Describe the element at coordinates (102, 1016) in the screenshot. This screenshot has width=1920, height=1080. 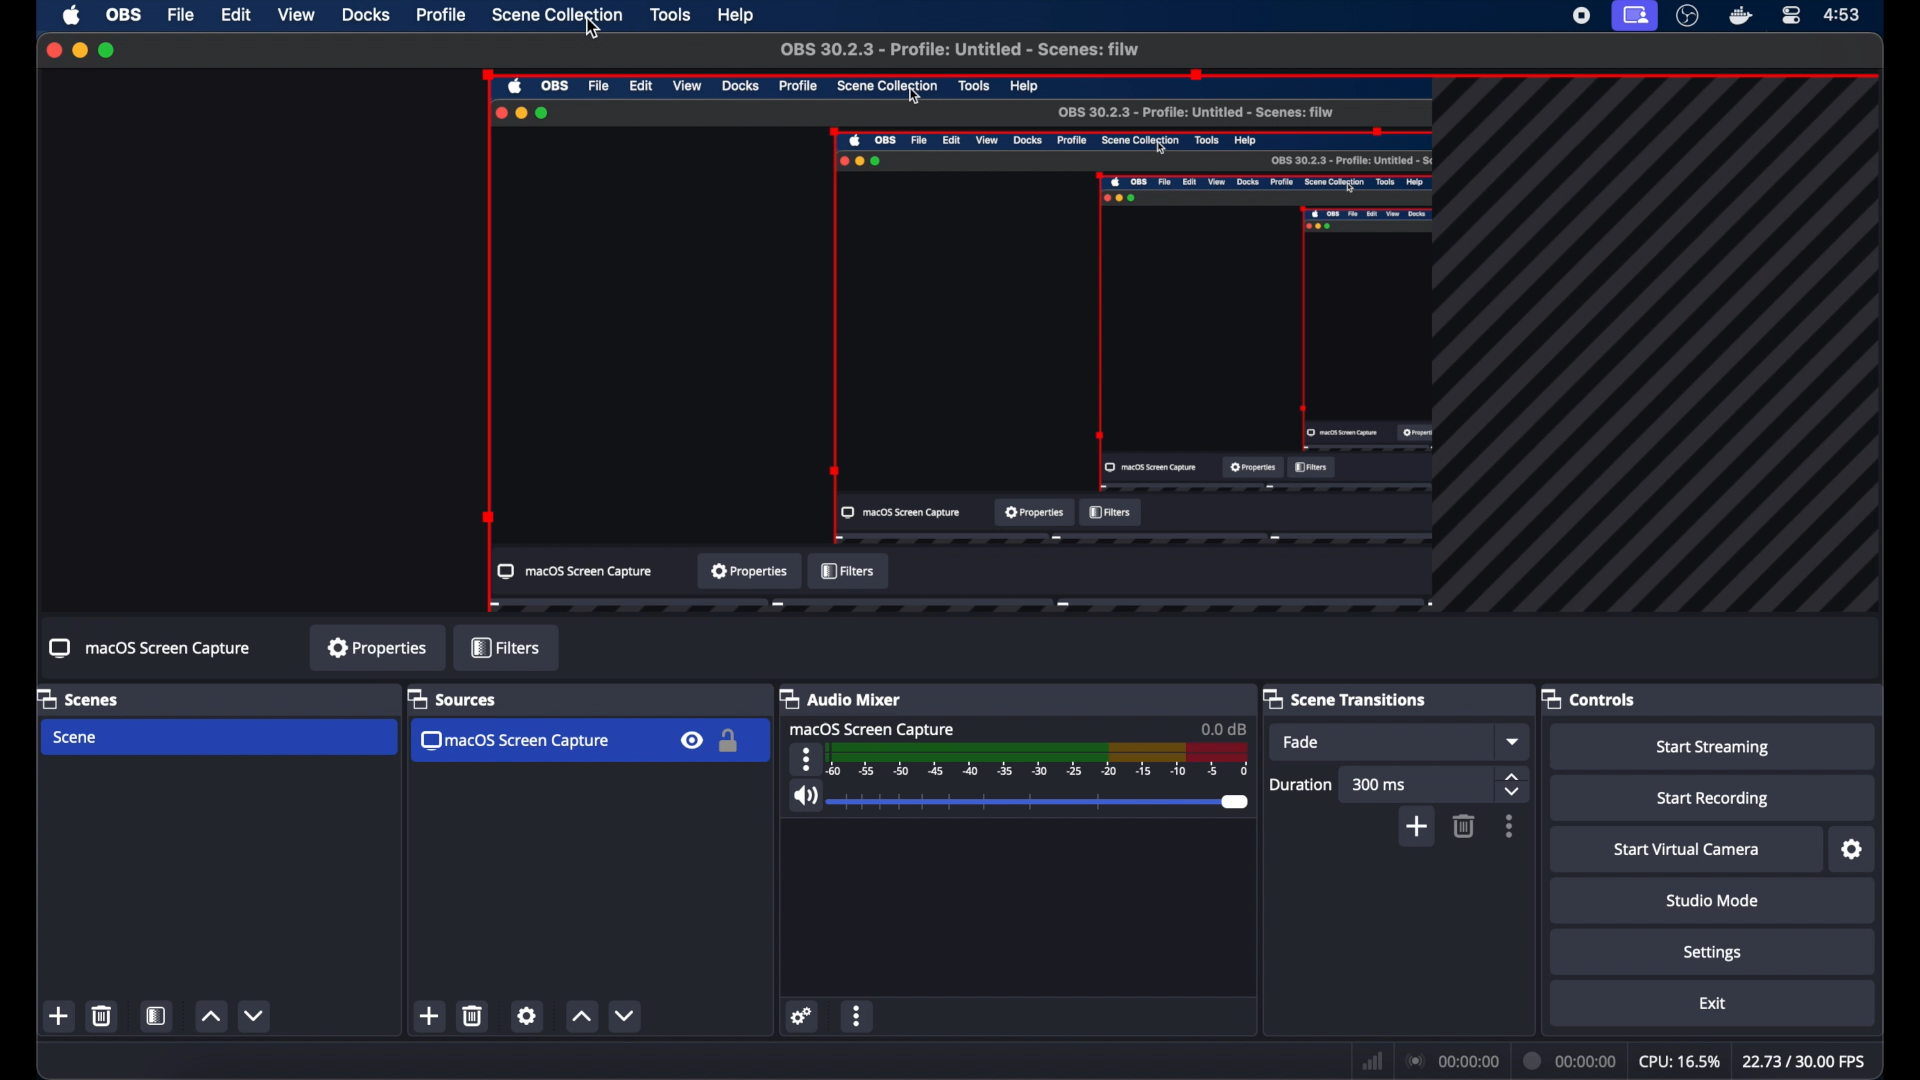
I see `trash` at that location.